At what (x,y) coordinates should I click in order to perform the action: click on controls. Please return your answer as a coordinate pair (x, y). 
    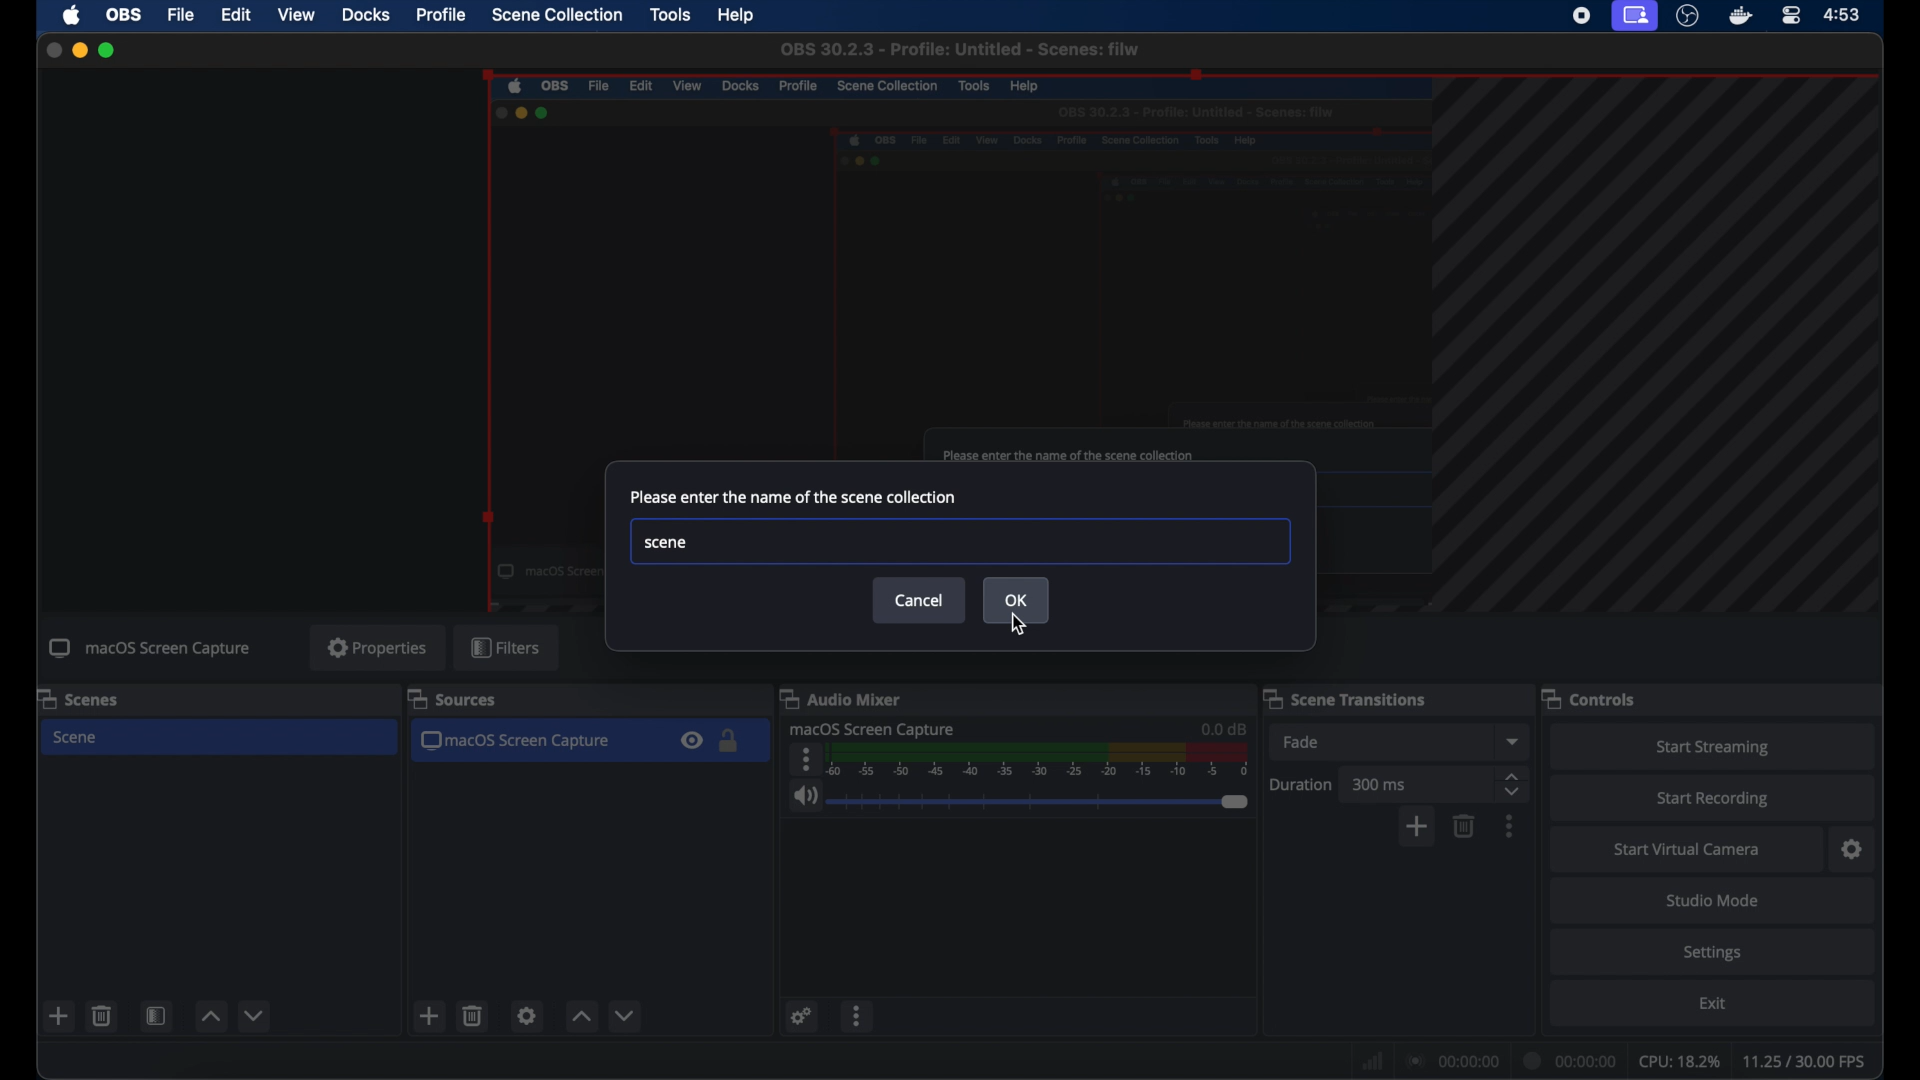
    Looking at the image, I should click on (1592, 698).